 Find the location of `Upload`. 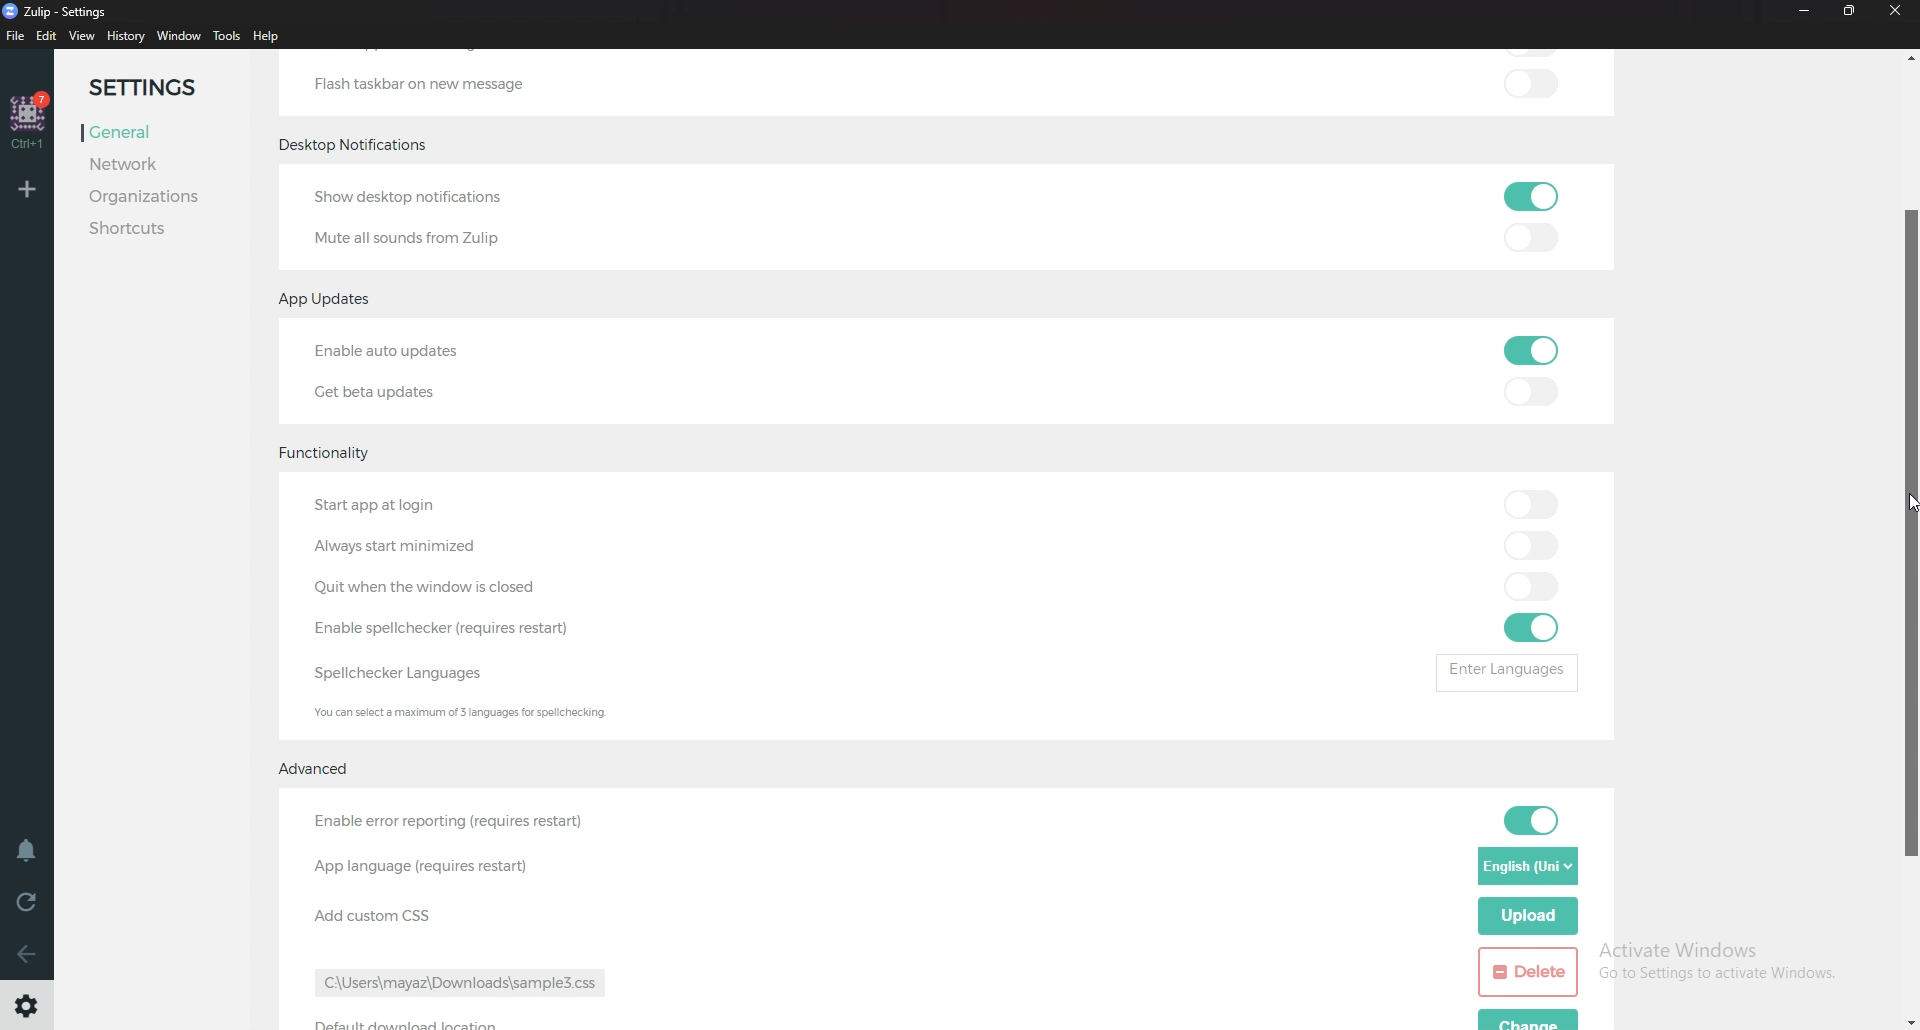

Upload is located at coordinates (1527, 917).